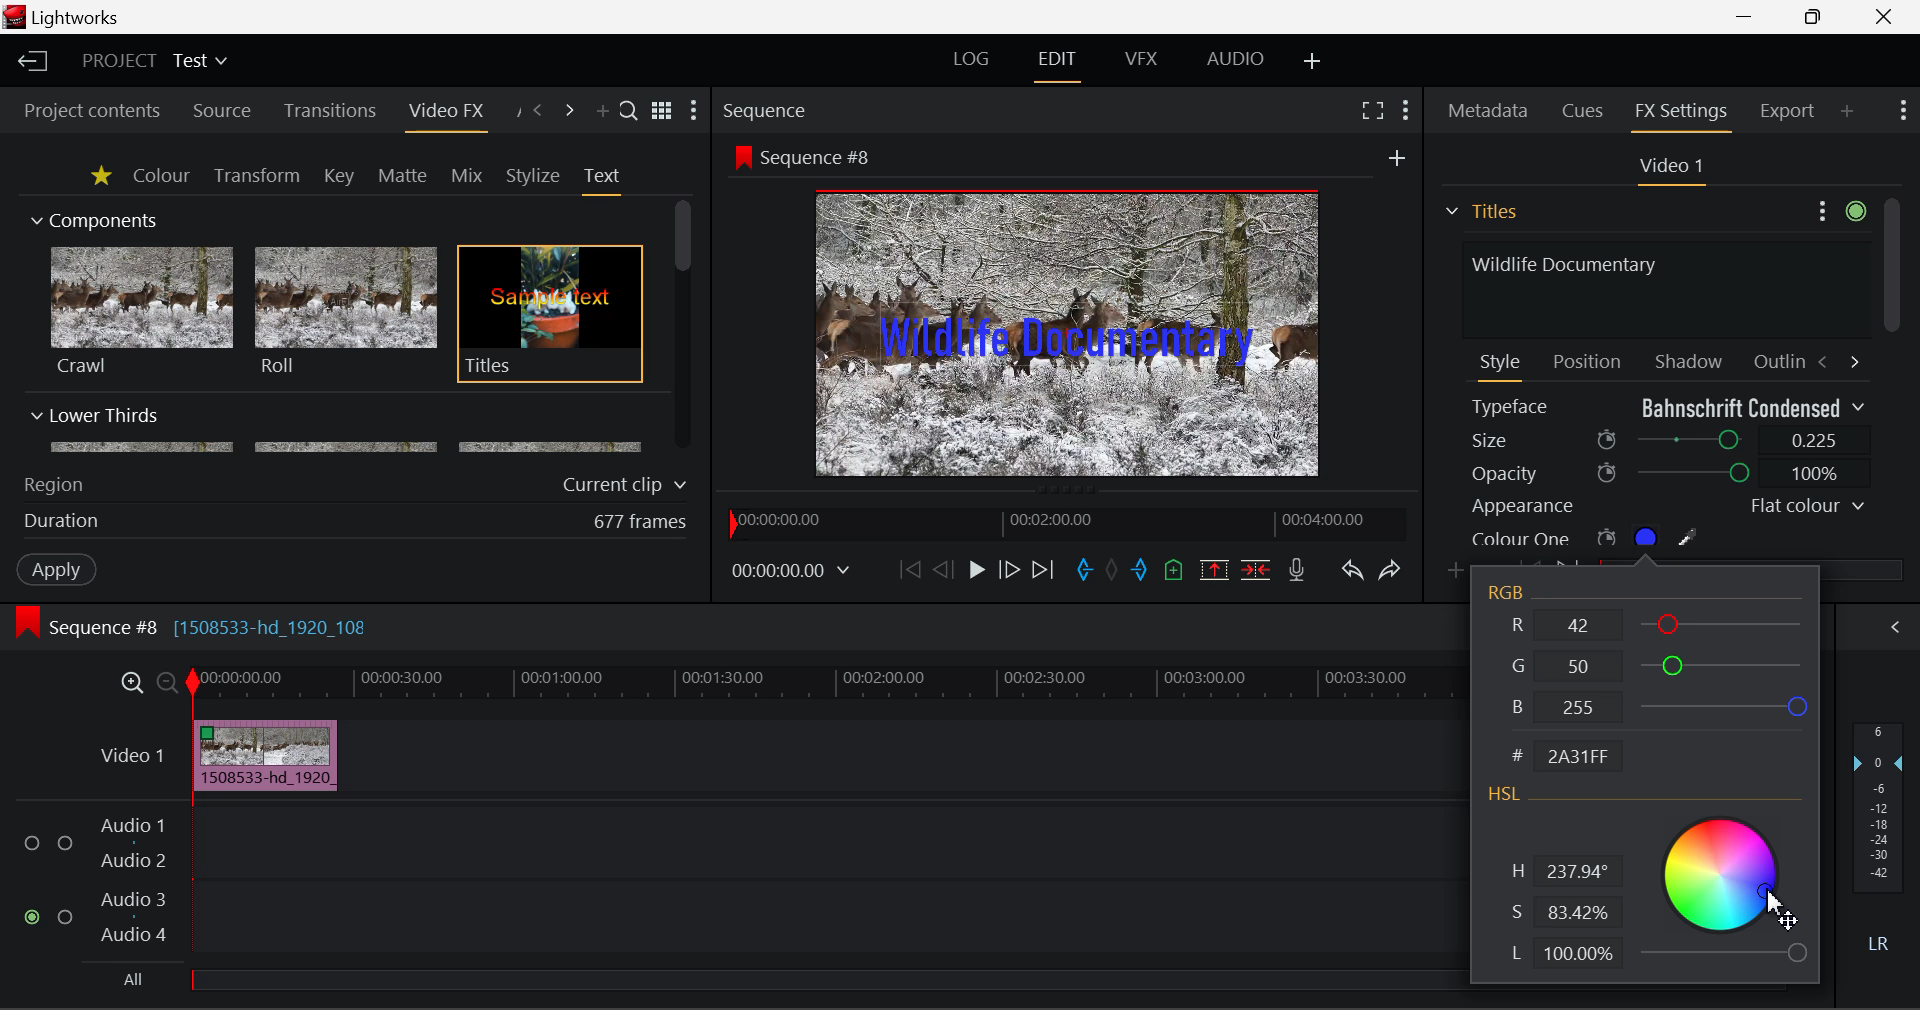 The height and width of the screenshot is (1010, 1920). Describe the element at coordinates (1618, 537) in the screenshot. I see `Colour One` at that location.